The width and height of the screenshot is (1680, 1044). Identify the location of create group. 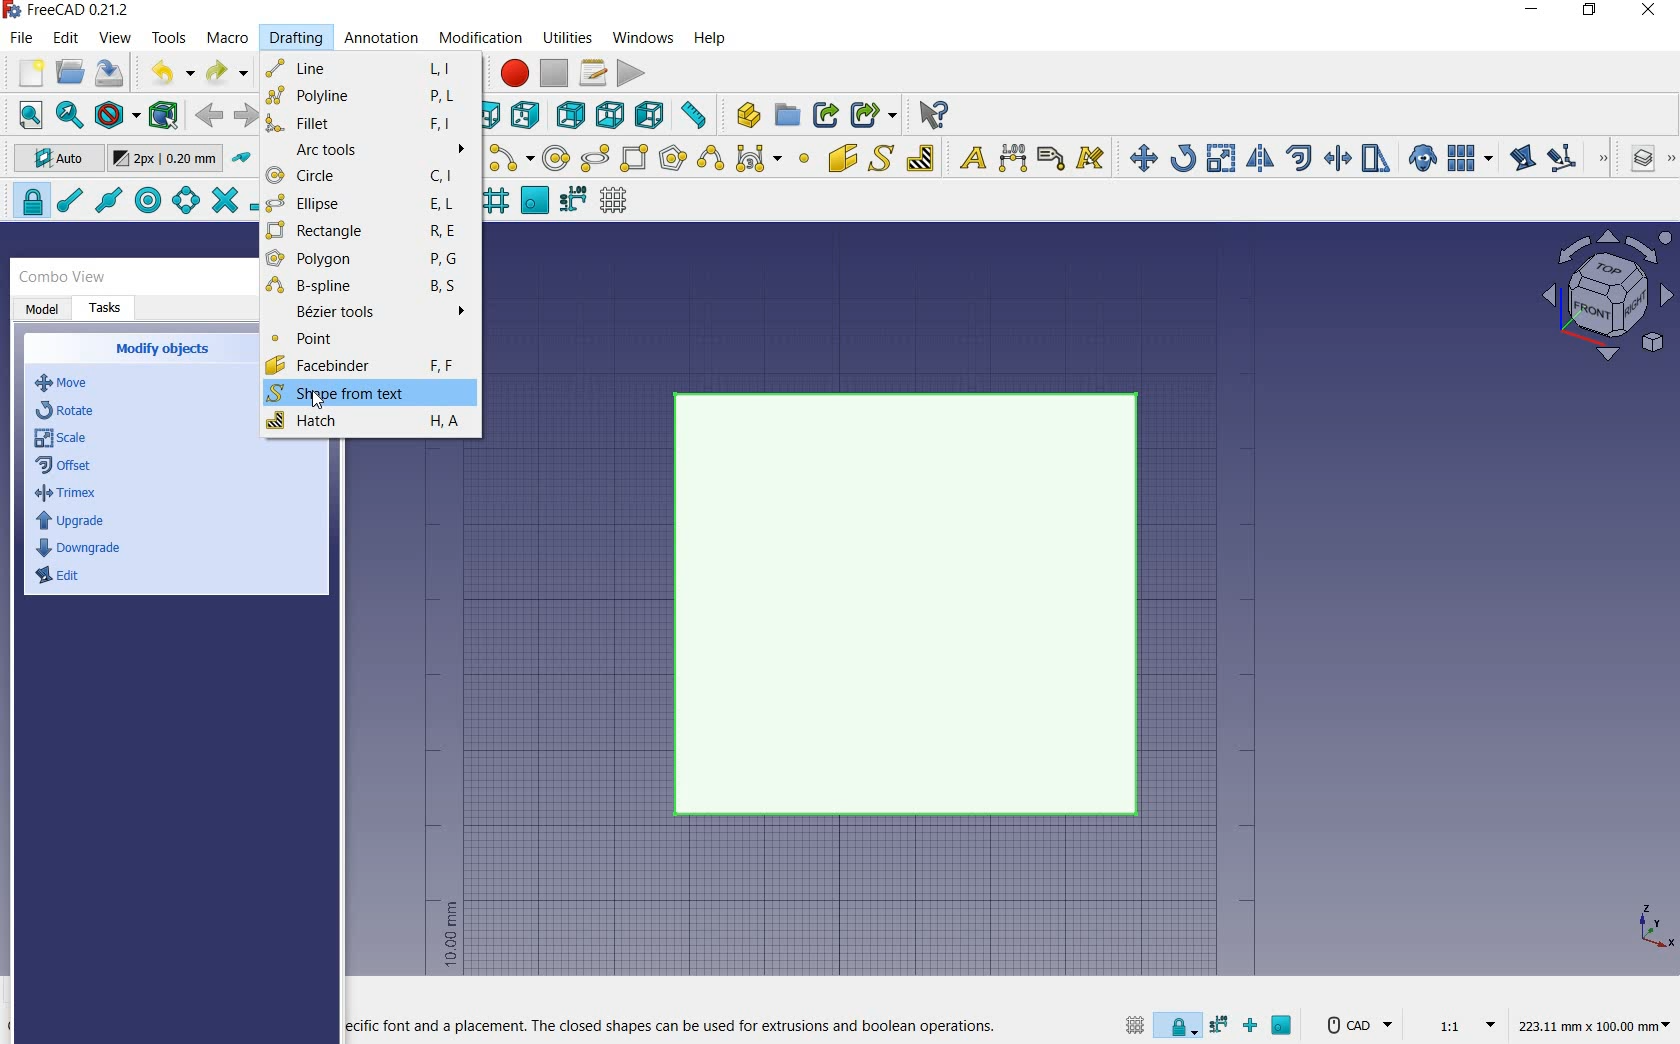
(787, 115).